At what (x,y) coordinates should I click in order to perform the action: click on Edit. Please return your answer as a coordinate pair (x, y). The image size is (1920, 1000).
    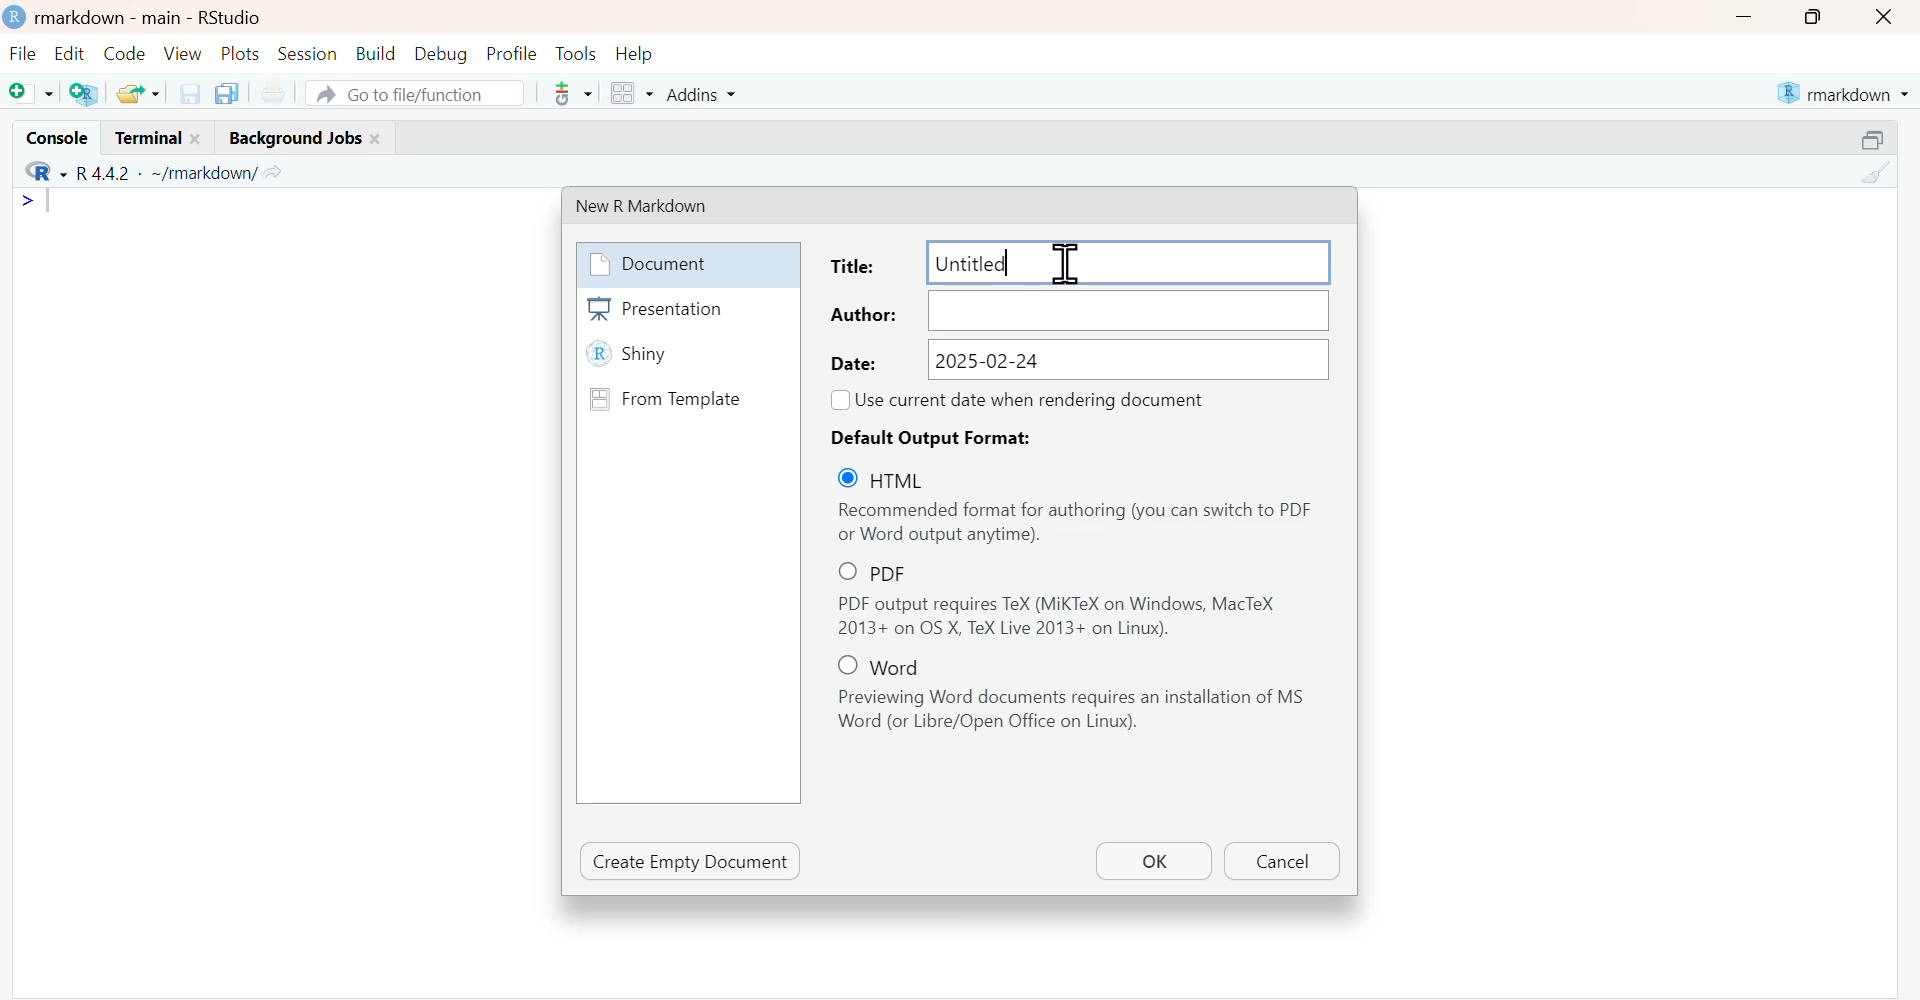
    Looking at the image, I should click on (68, 55).